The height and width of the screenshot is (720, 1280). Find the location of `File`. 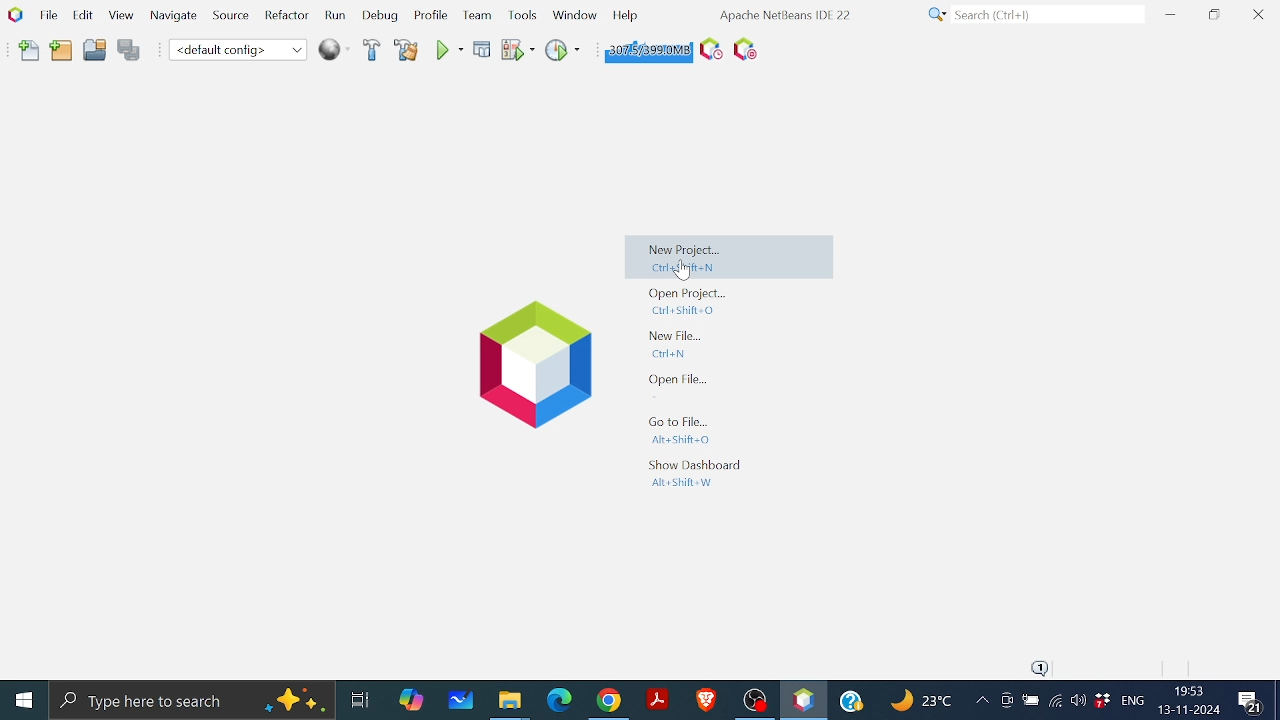

File is located at coordinates (46, 15).